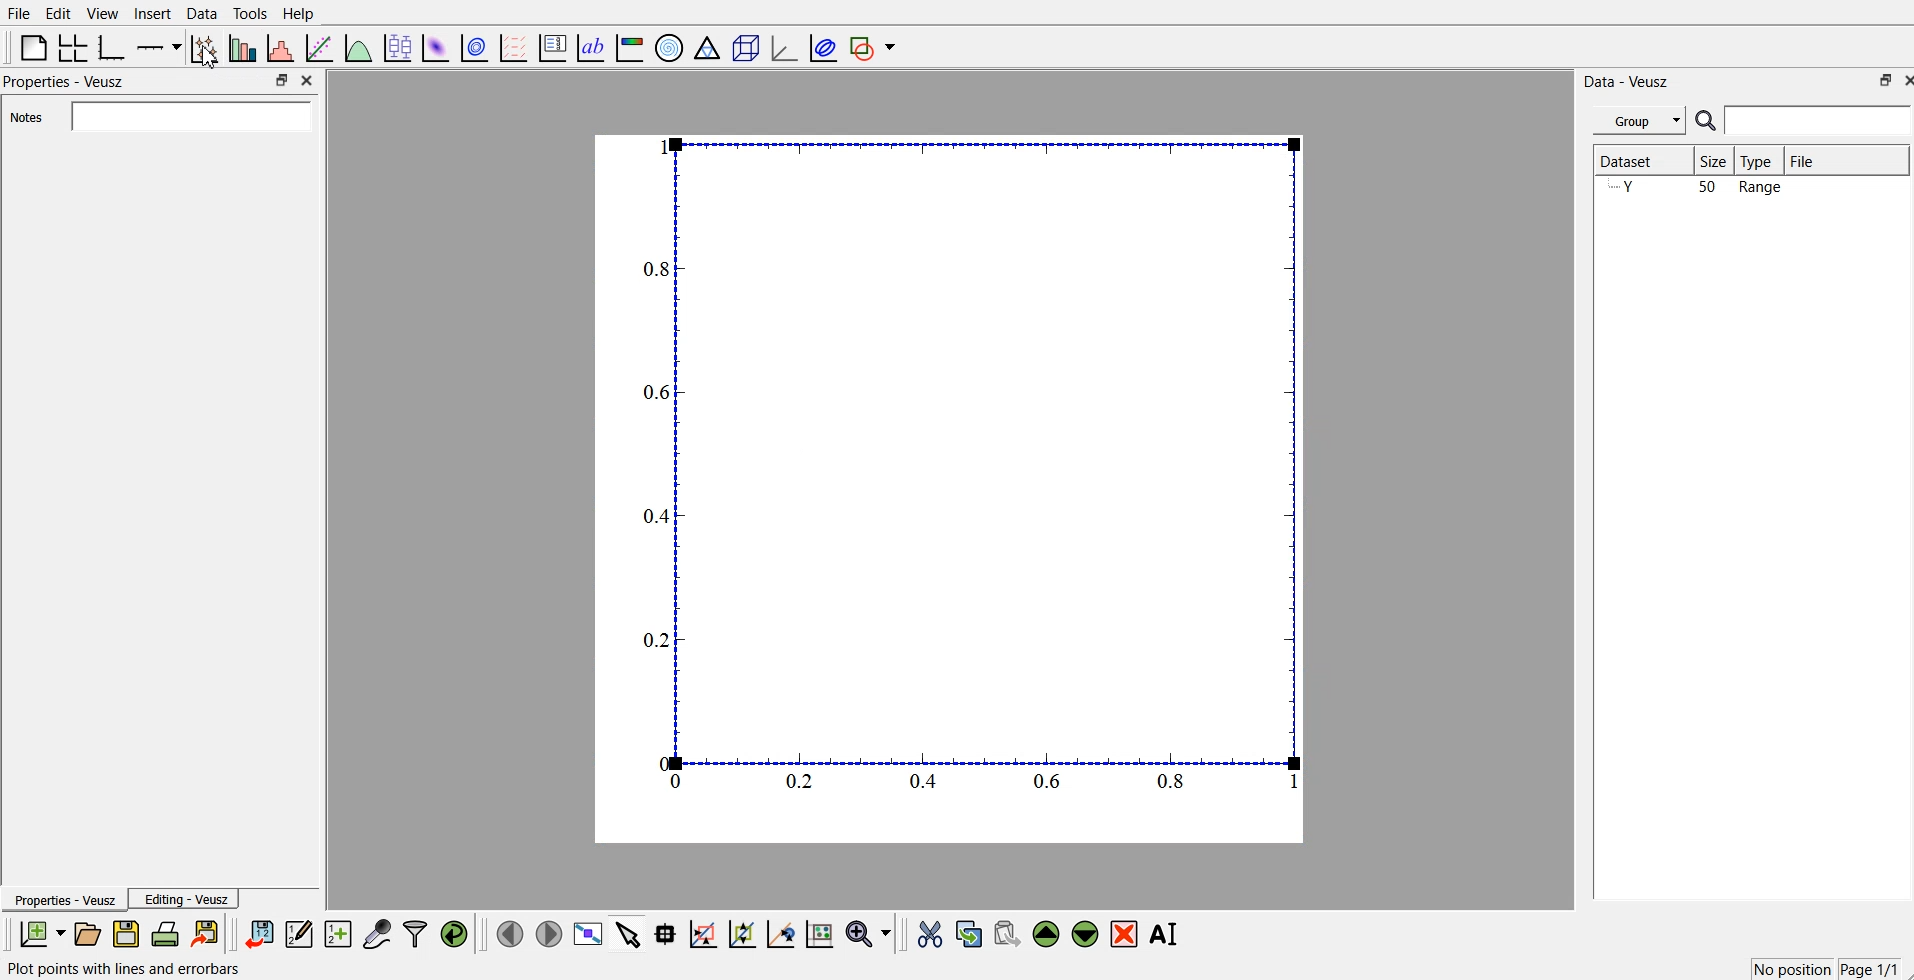  Describe the element at coordinates (475, 45) in the screenshot. I see `plot 2d datasets as contours` at that location.